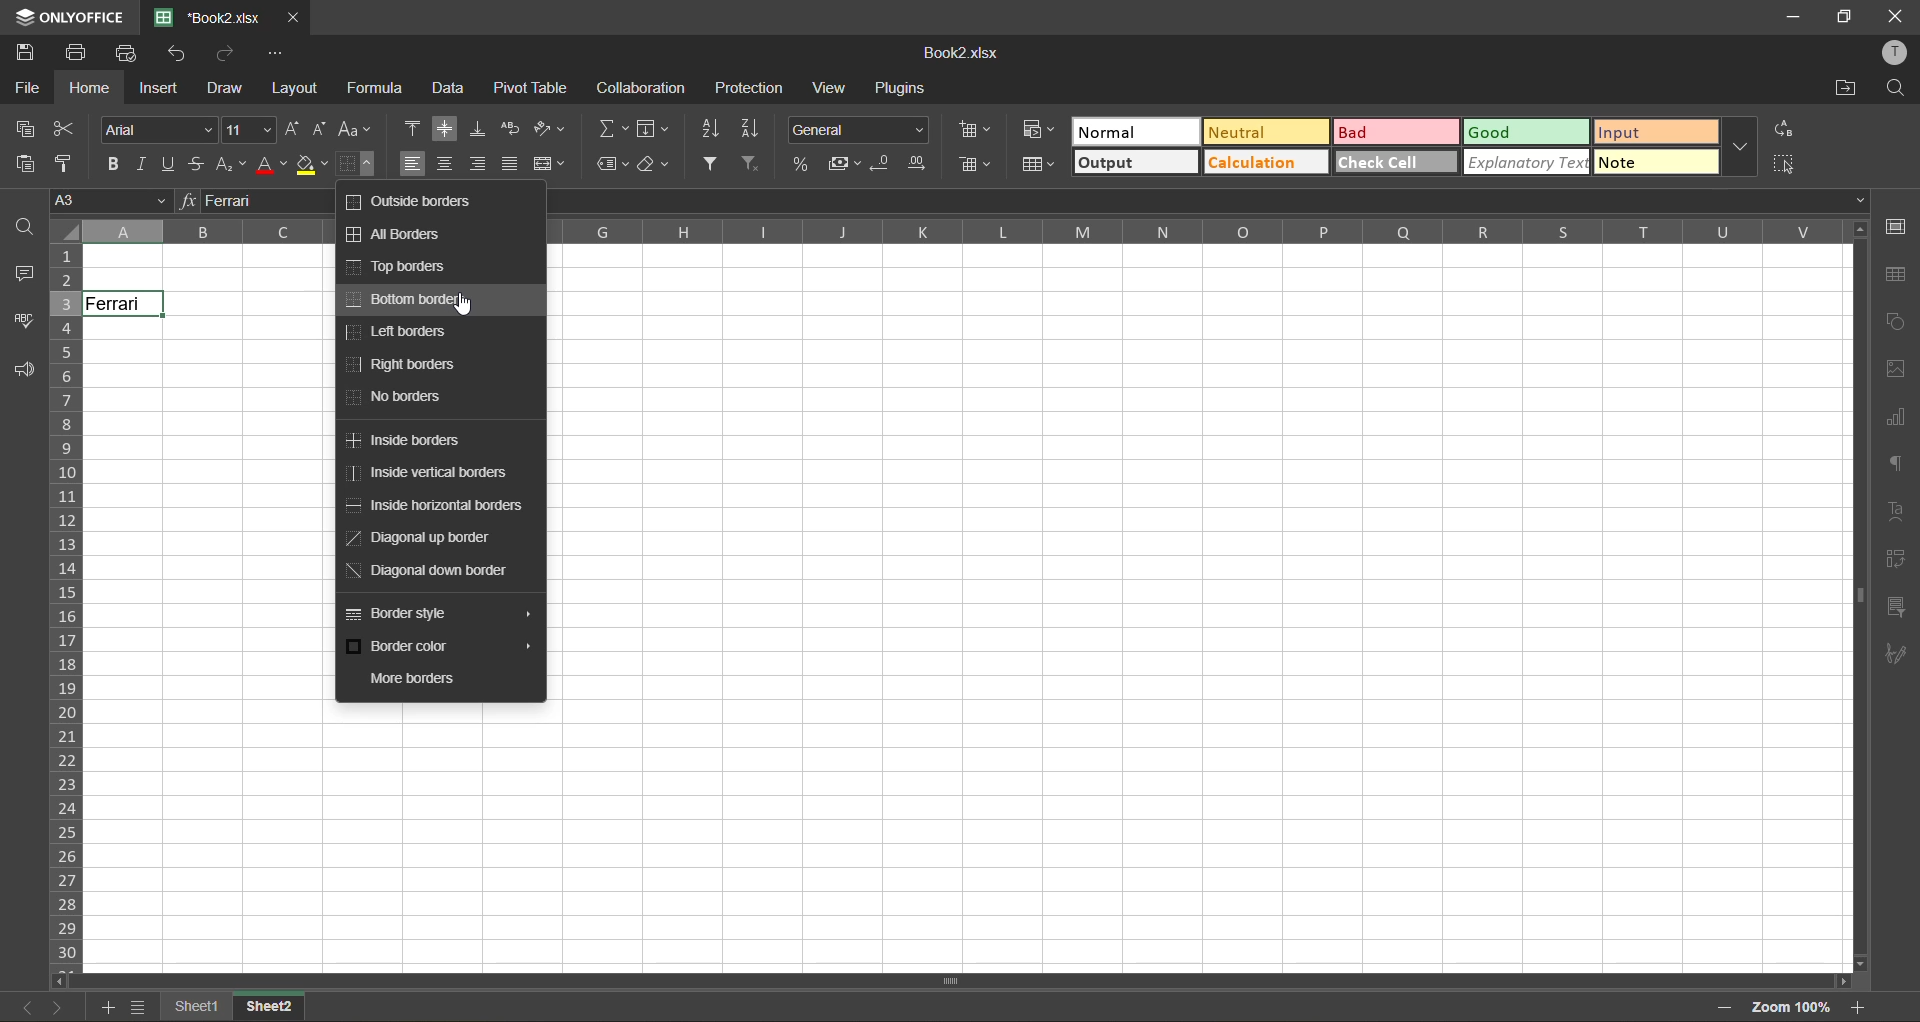 The height and width of the screenshot is (1022, 1920). Describe the element at coordinates (177, 54) in the screenshot. I see `undo` at that location.